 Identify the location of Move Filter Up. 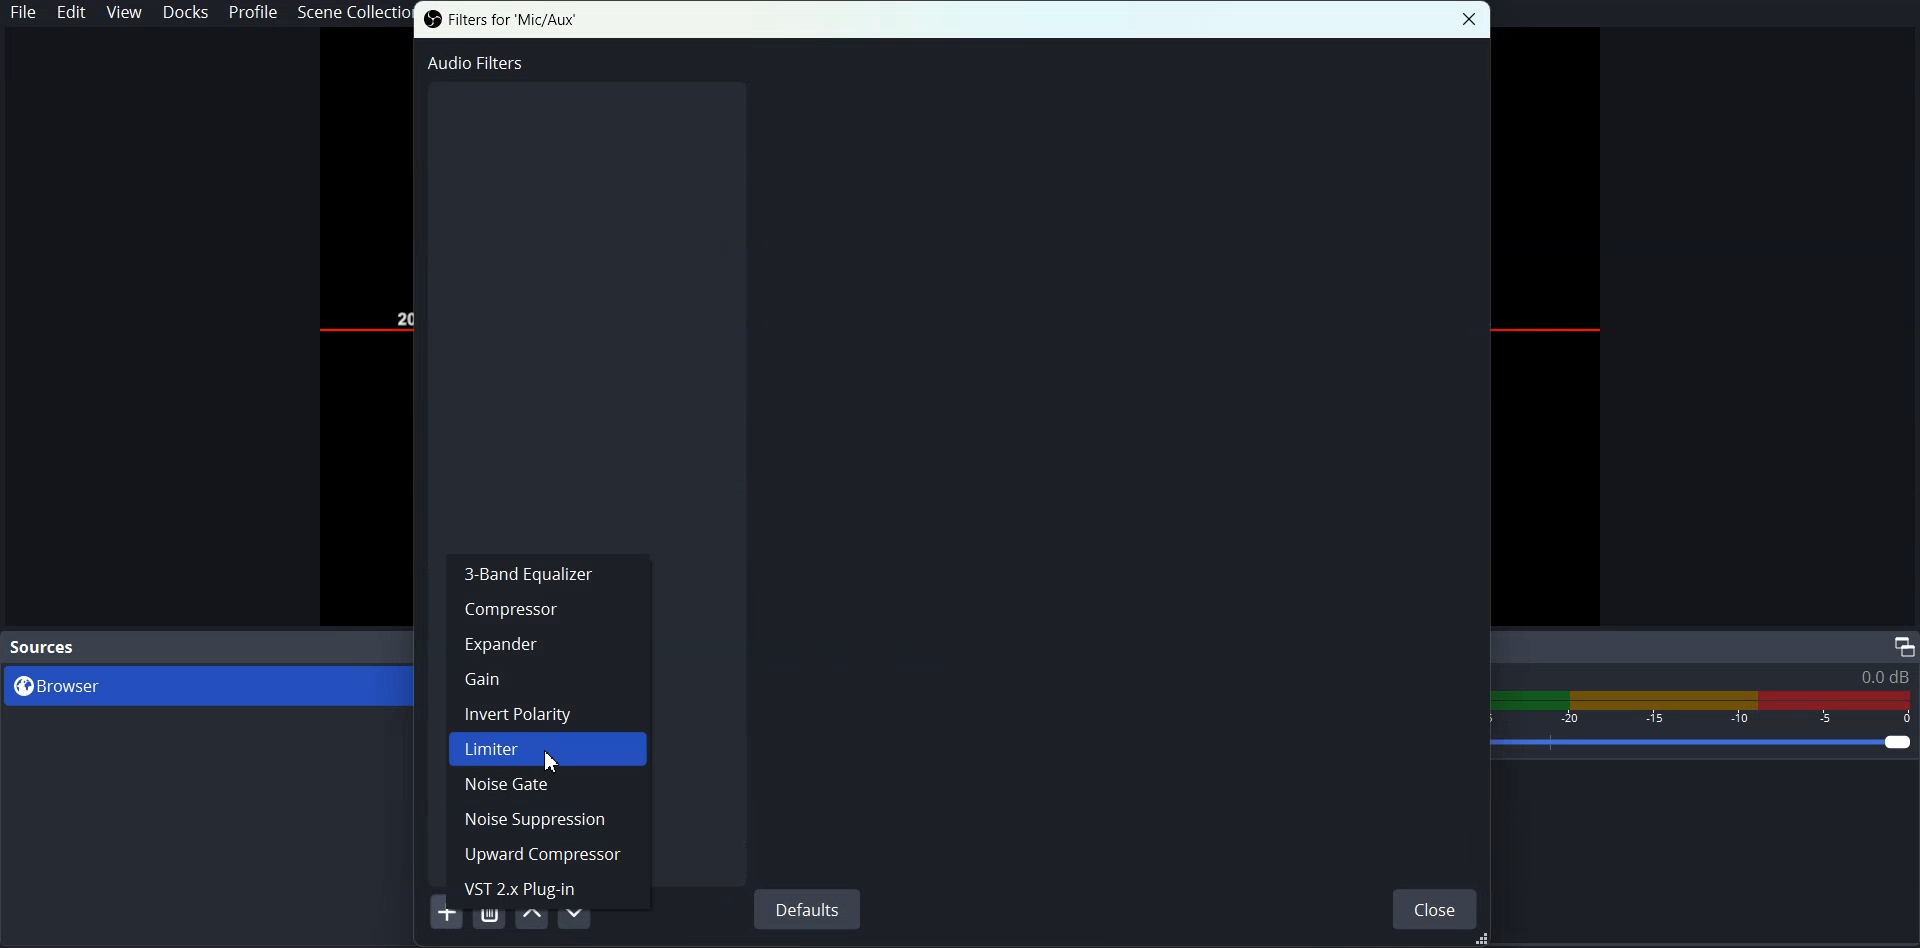
(533, 917).